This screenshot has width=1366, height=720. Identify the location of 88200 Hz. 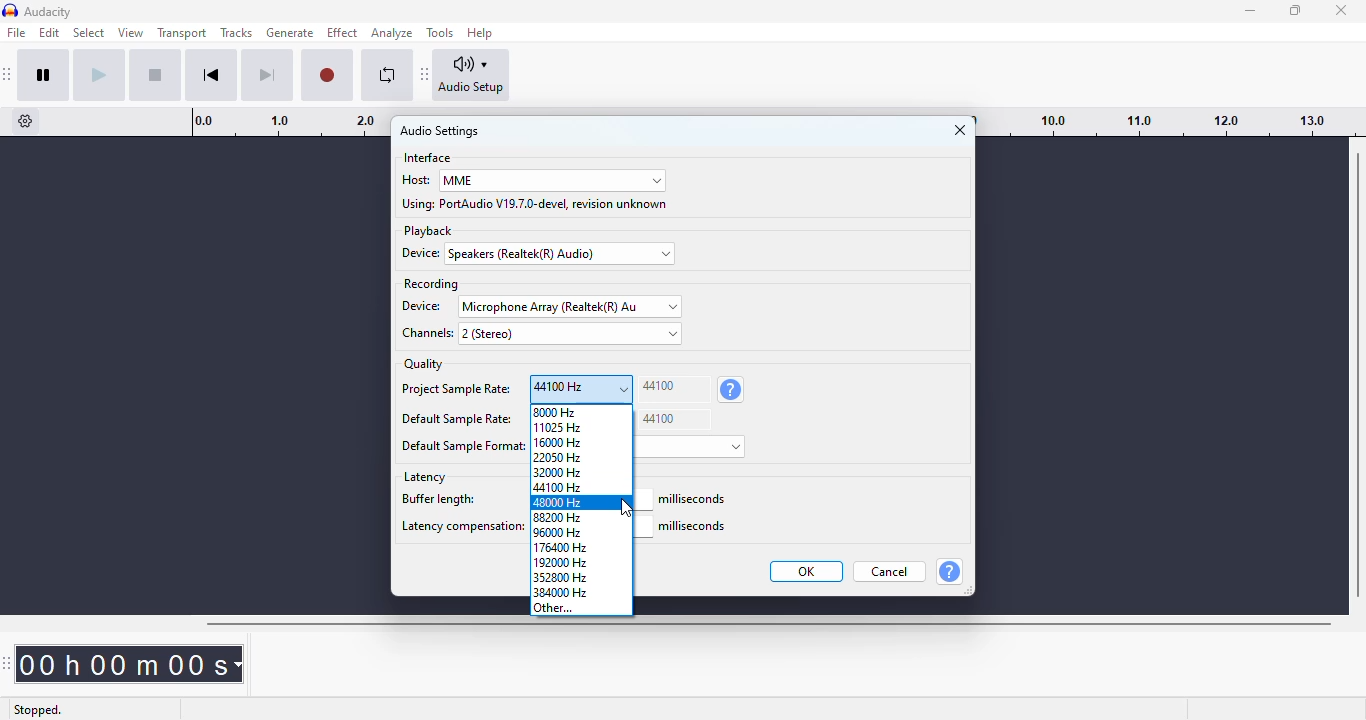
(581, 518).